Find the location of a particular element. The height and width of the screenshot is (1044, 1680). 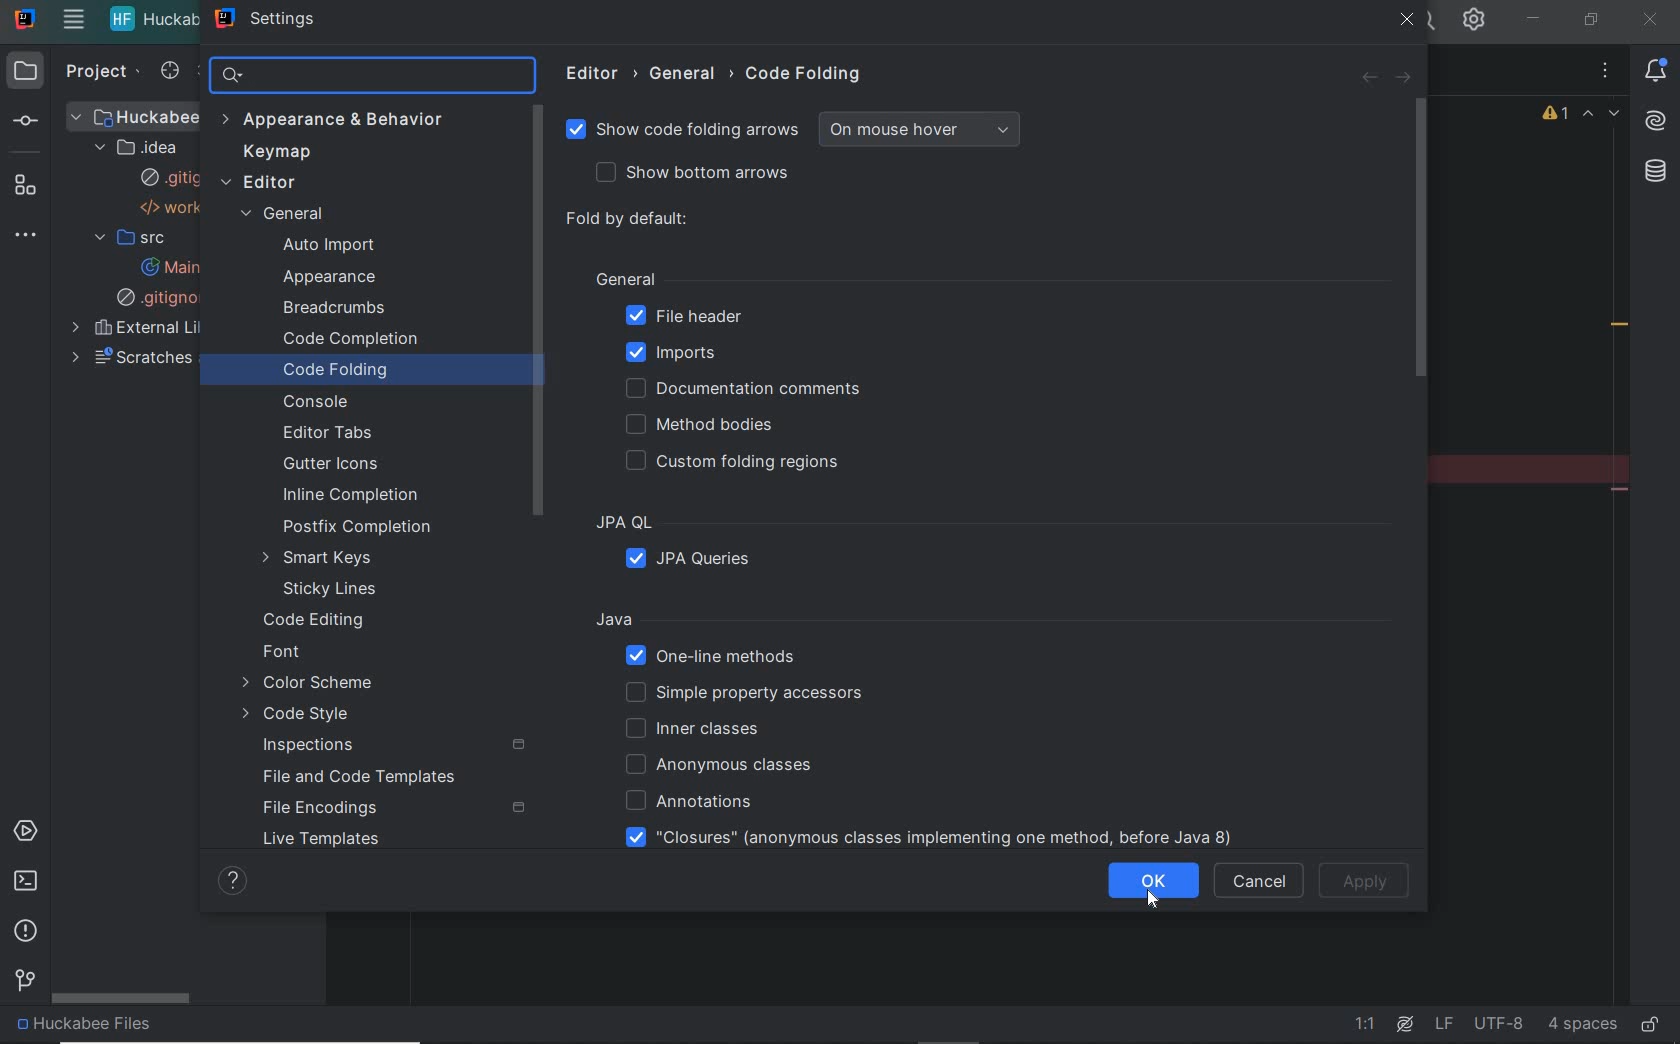

on mouse hover is located at coordinates (917, 131).